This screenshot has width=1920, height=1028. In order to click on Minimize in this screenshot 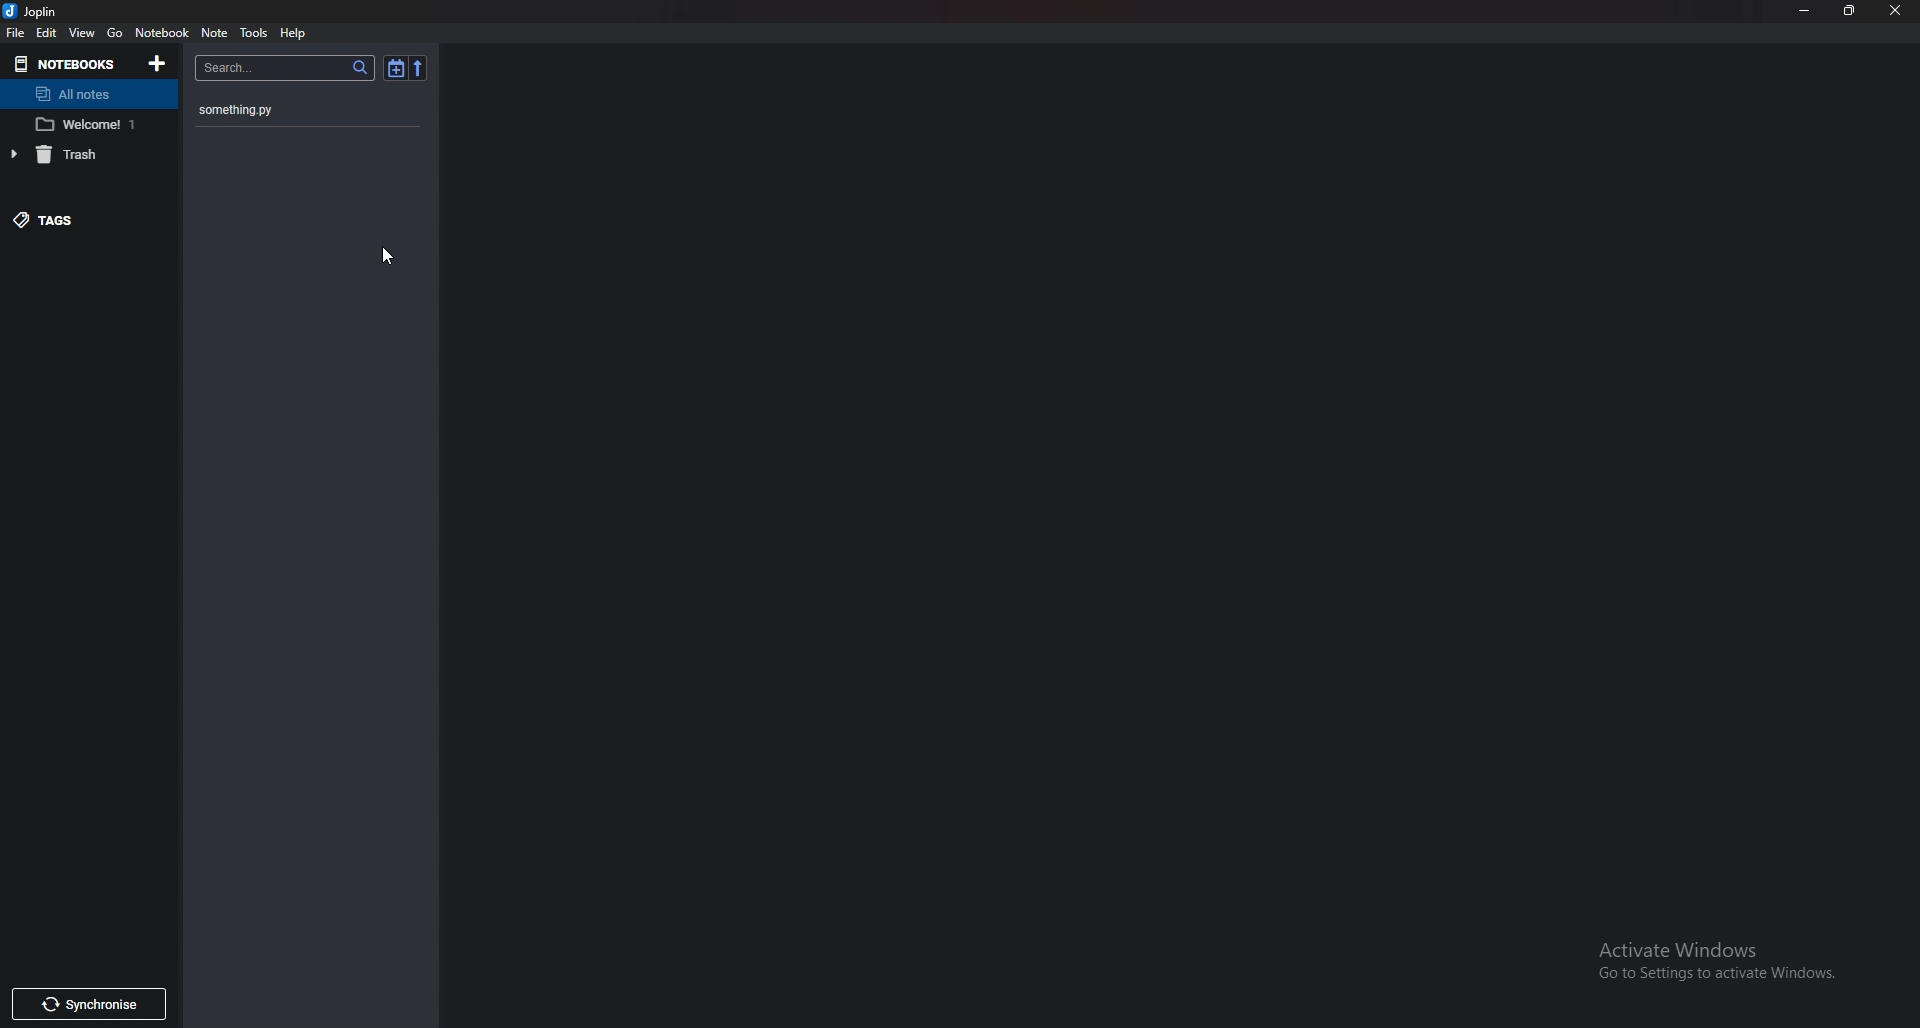, I will do `click(1805, 11)`.